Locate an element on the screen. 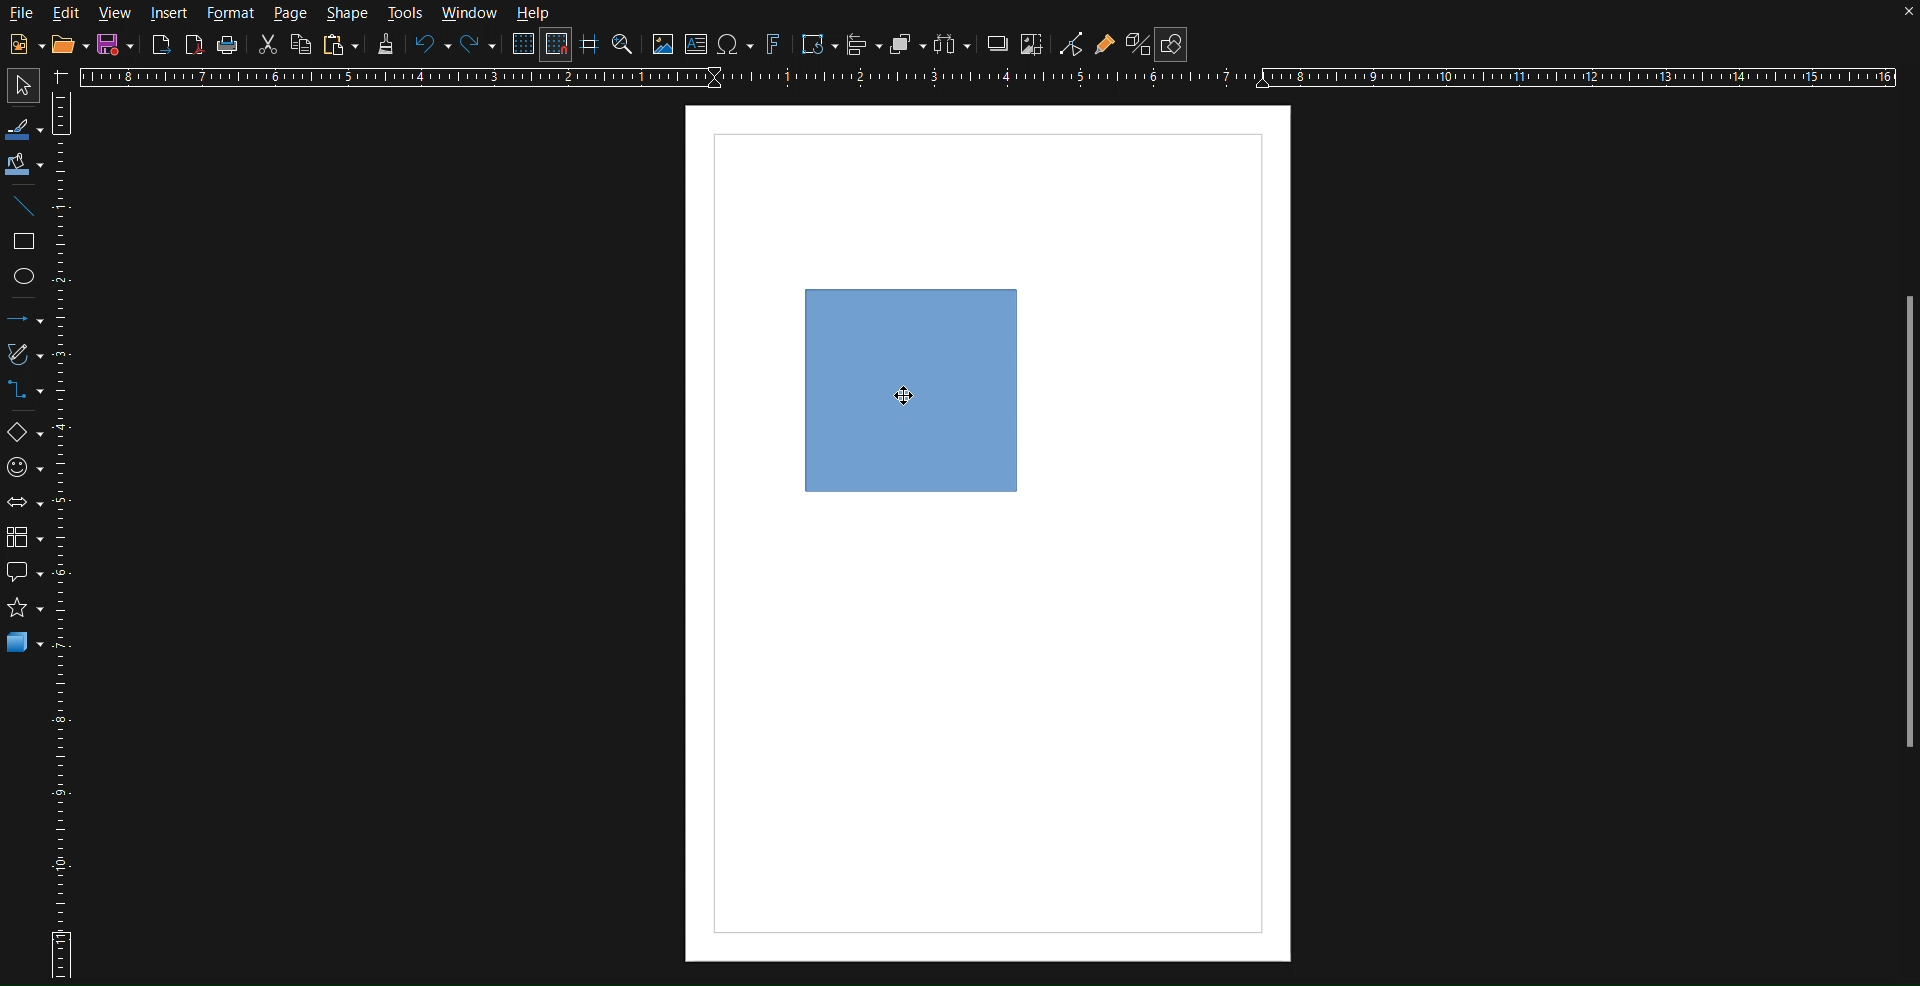  Shadow is located at coordinates (998, 46).